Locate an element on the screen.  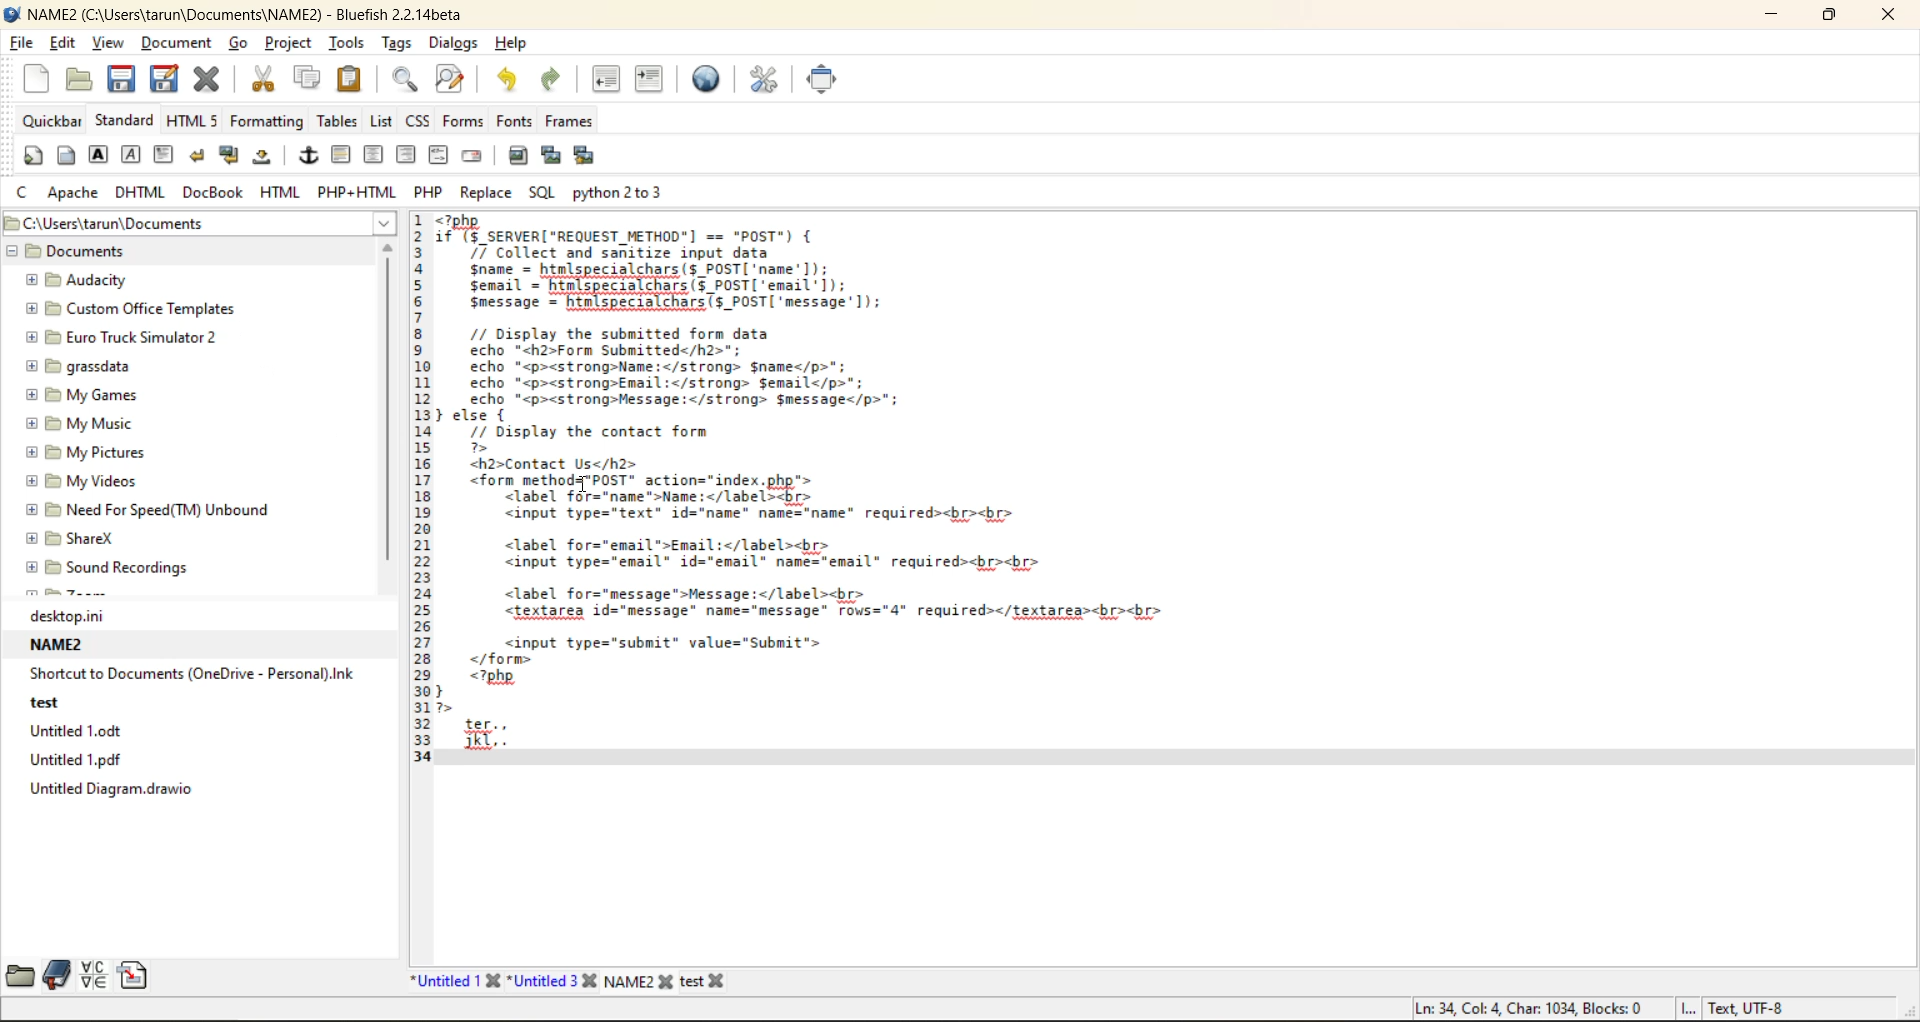
save is located at coordinates (121, 79).